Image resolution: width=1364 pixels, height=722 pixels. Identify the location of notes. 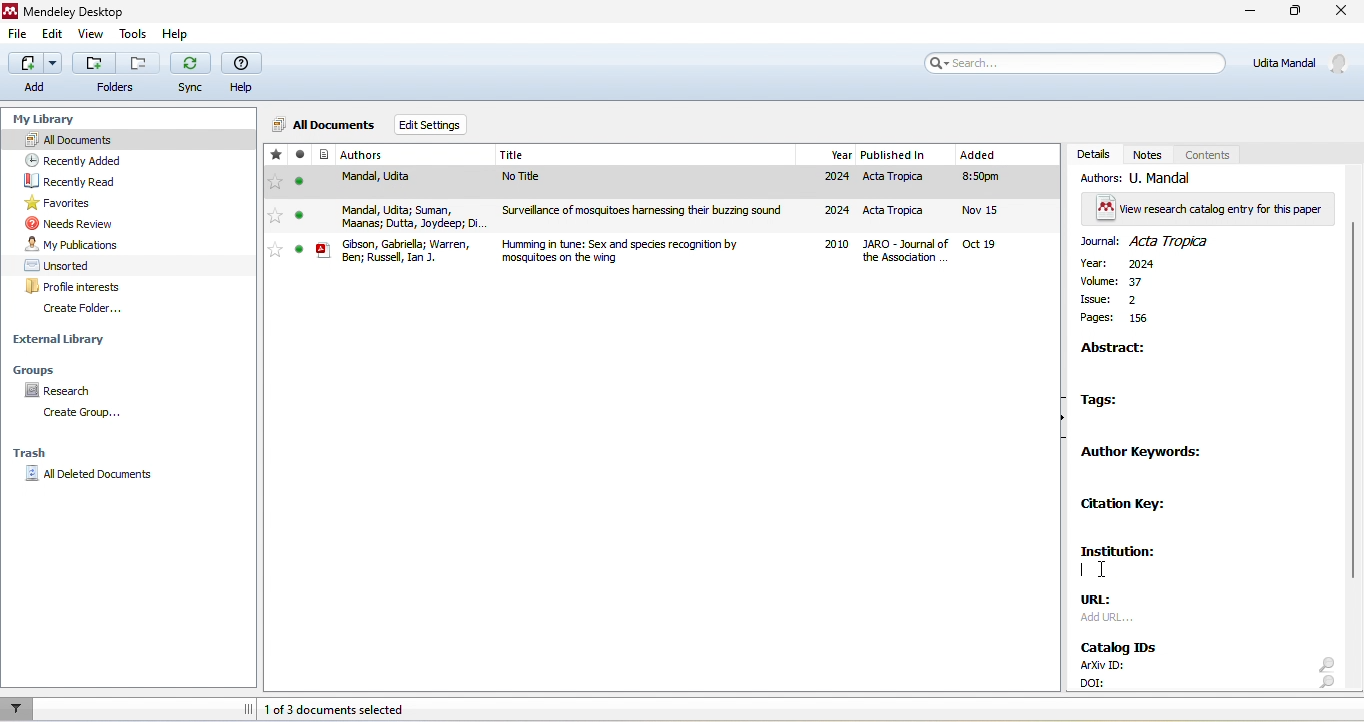
(1150, 154).